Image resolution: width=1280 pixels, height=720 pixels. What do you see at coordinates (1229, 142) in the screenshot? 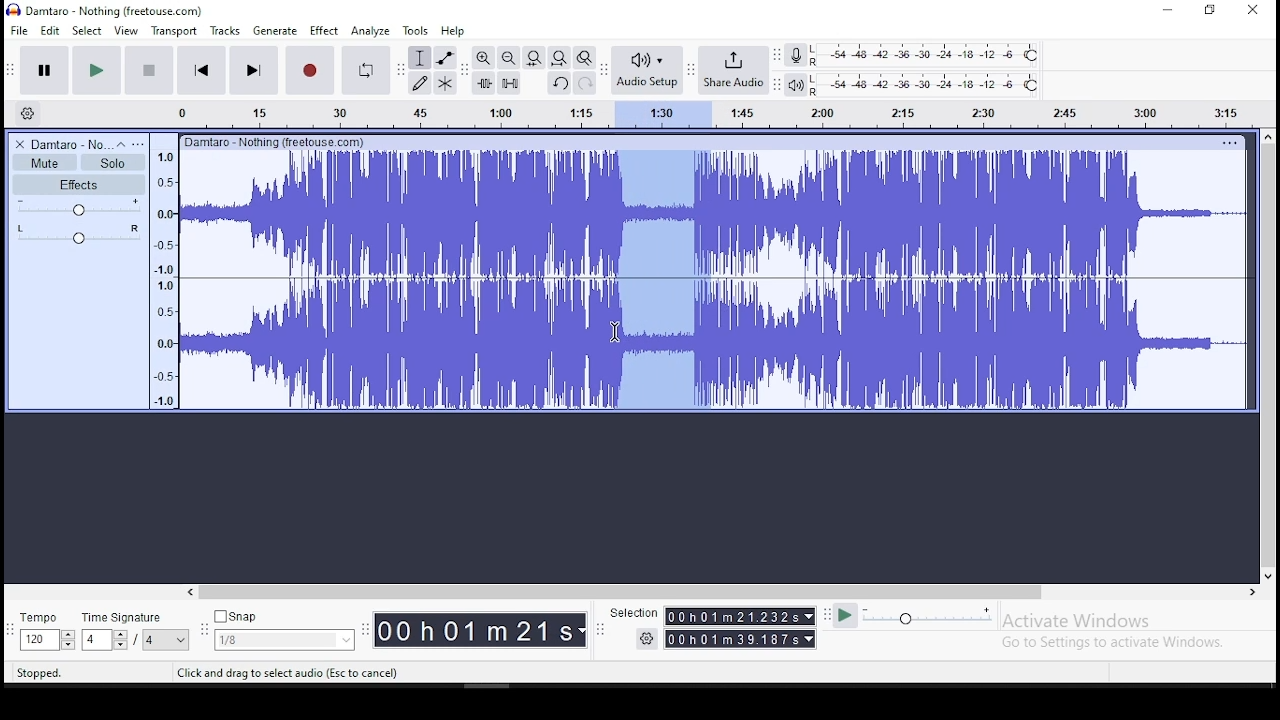
I see `` at bounding box center [1229, 142].